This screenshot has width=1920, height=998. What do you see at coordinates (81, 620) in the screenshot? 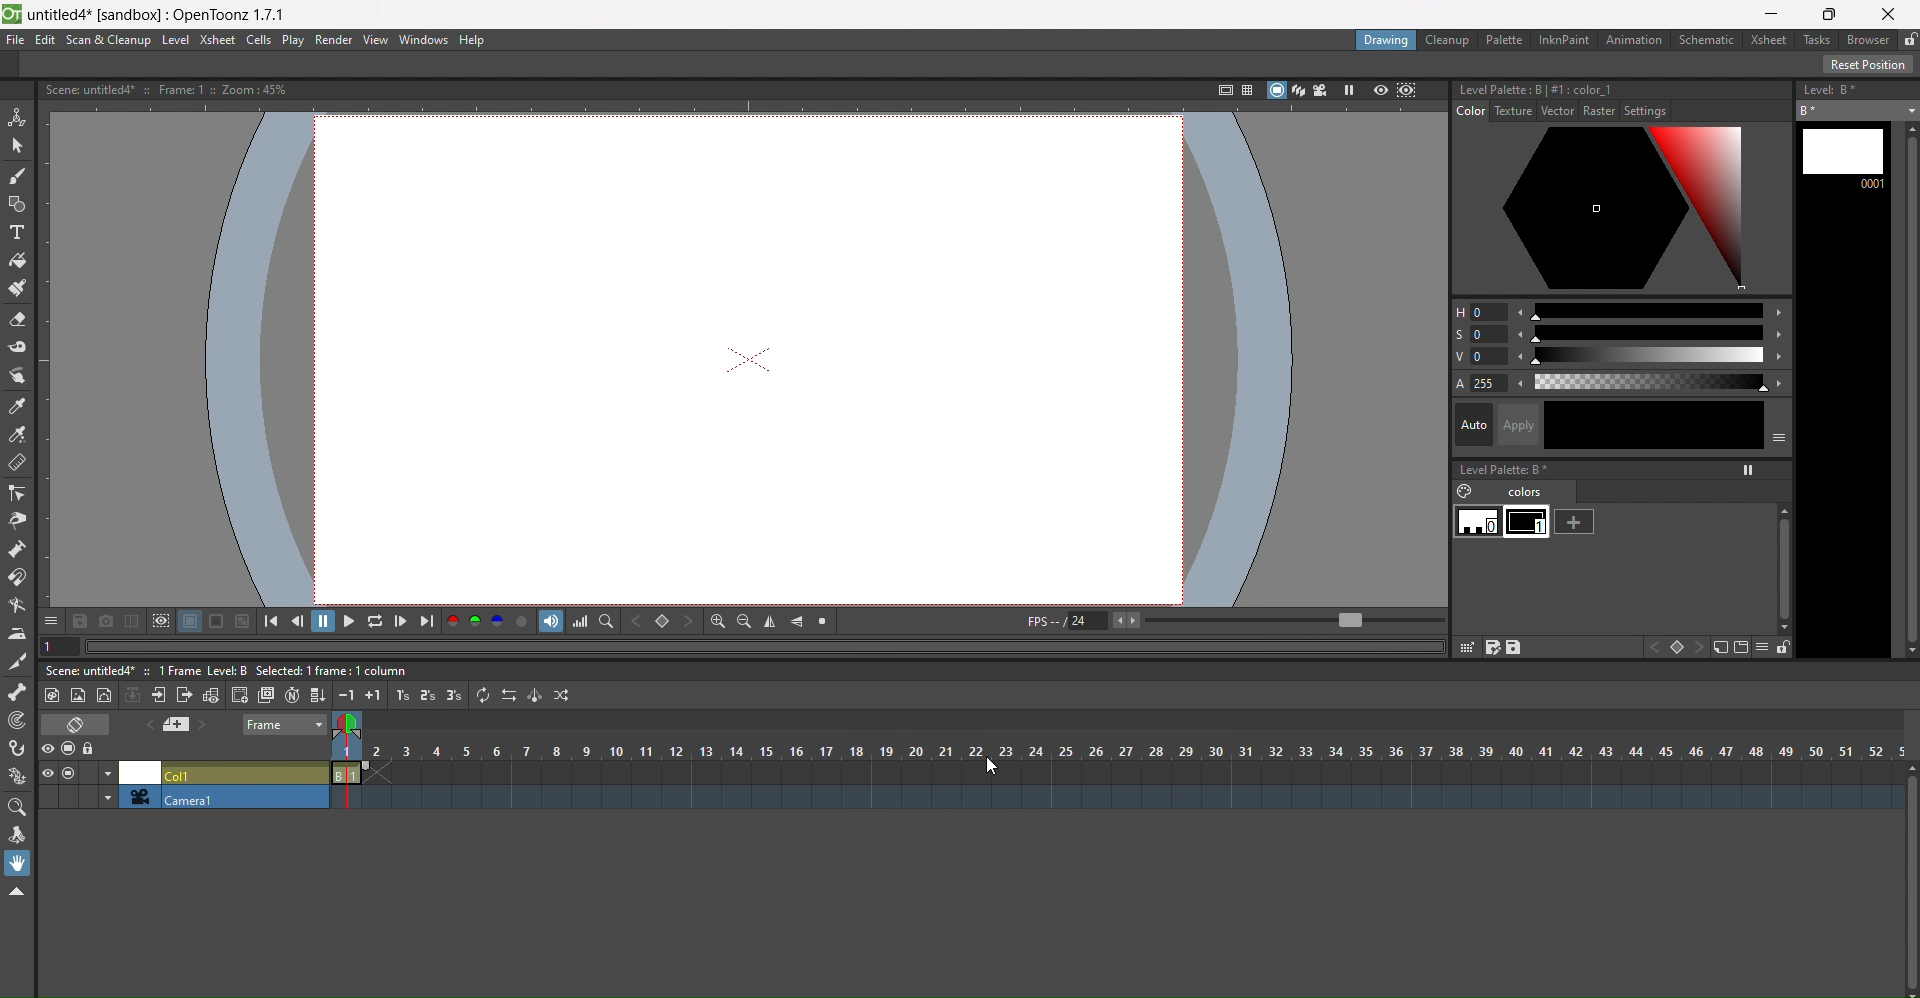
I see `tool` at bounding box center [81, 620].